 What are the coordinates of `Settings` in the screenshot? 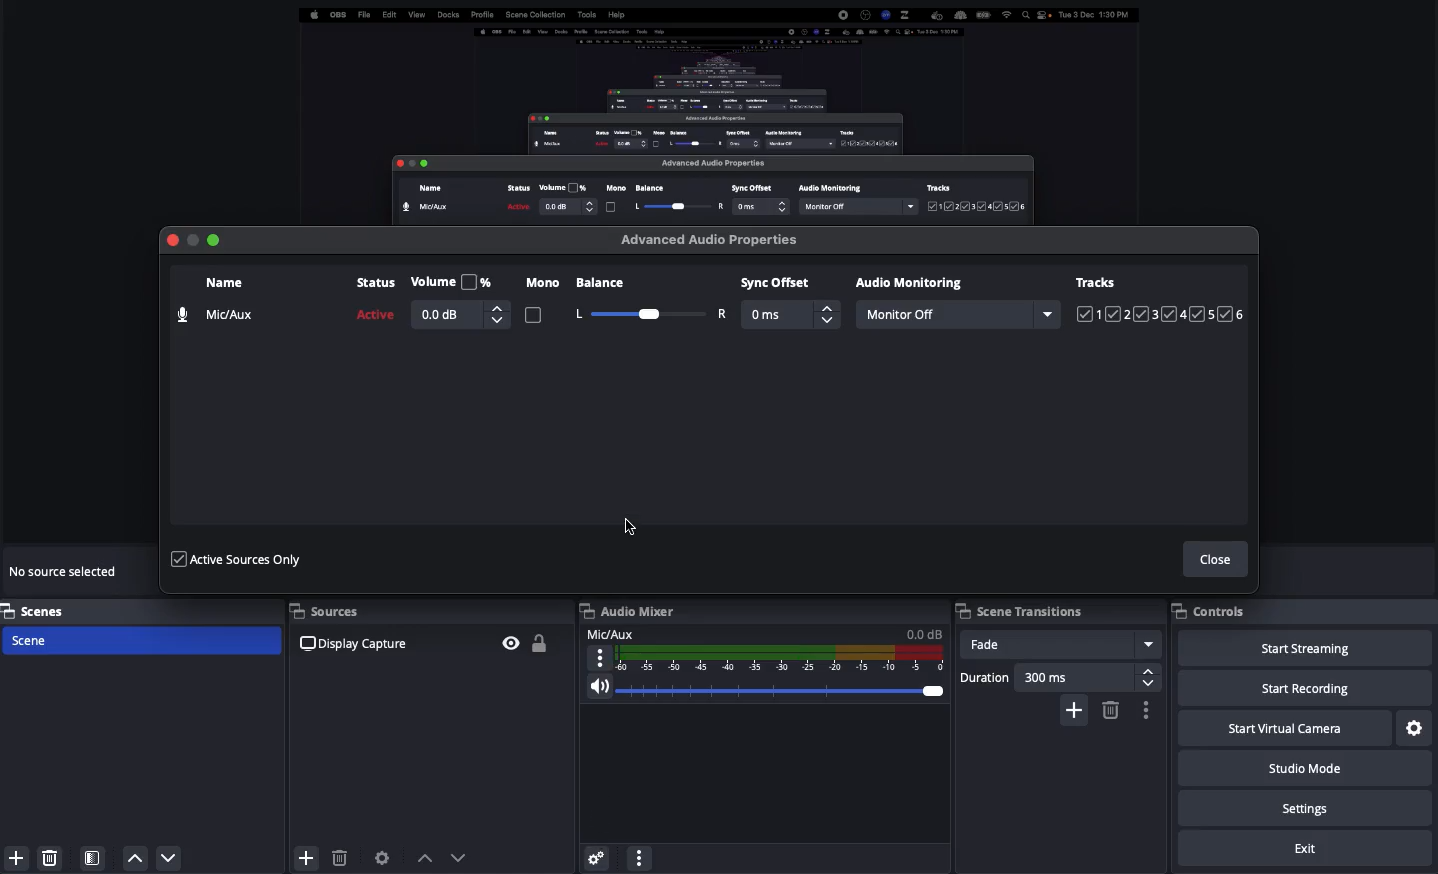 It's located at (1303, 807).